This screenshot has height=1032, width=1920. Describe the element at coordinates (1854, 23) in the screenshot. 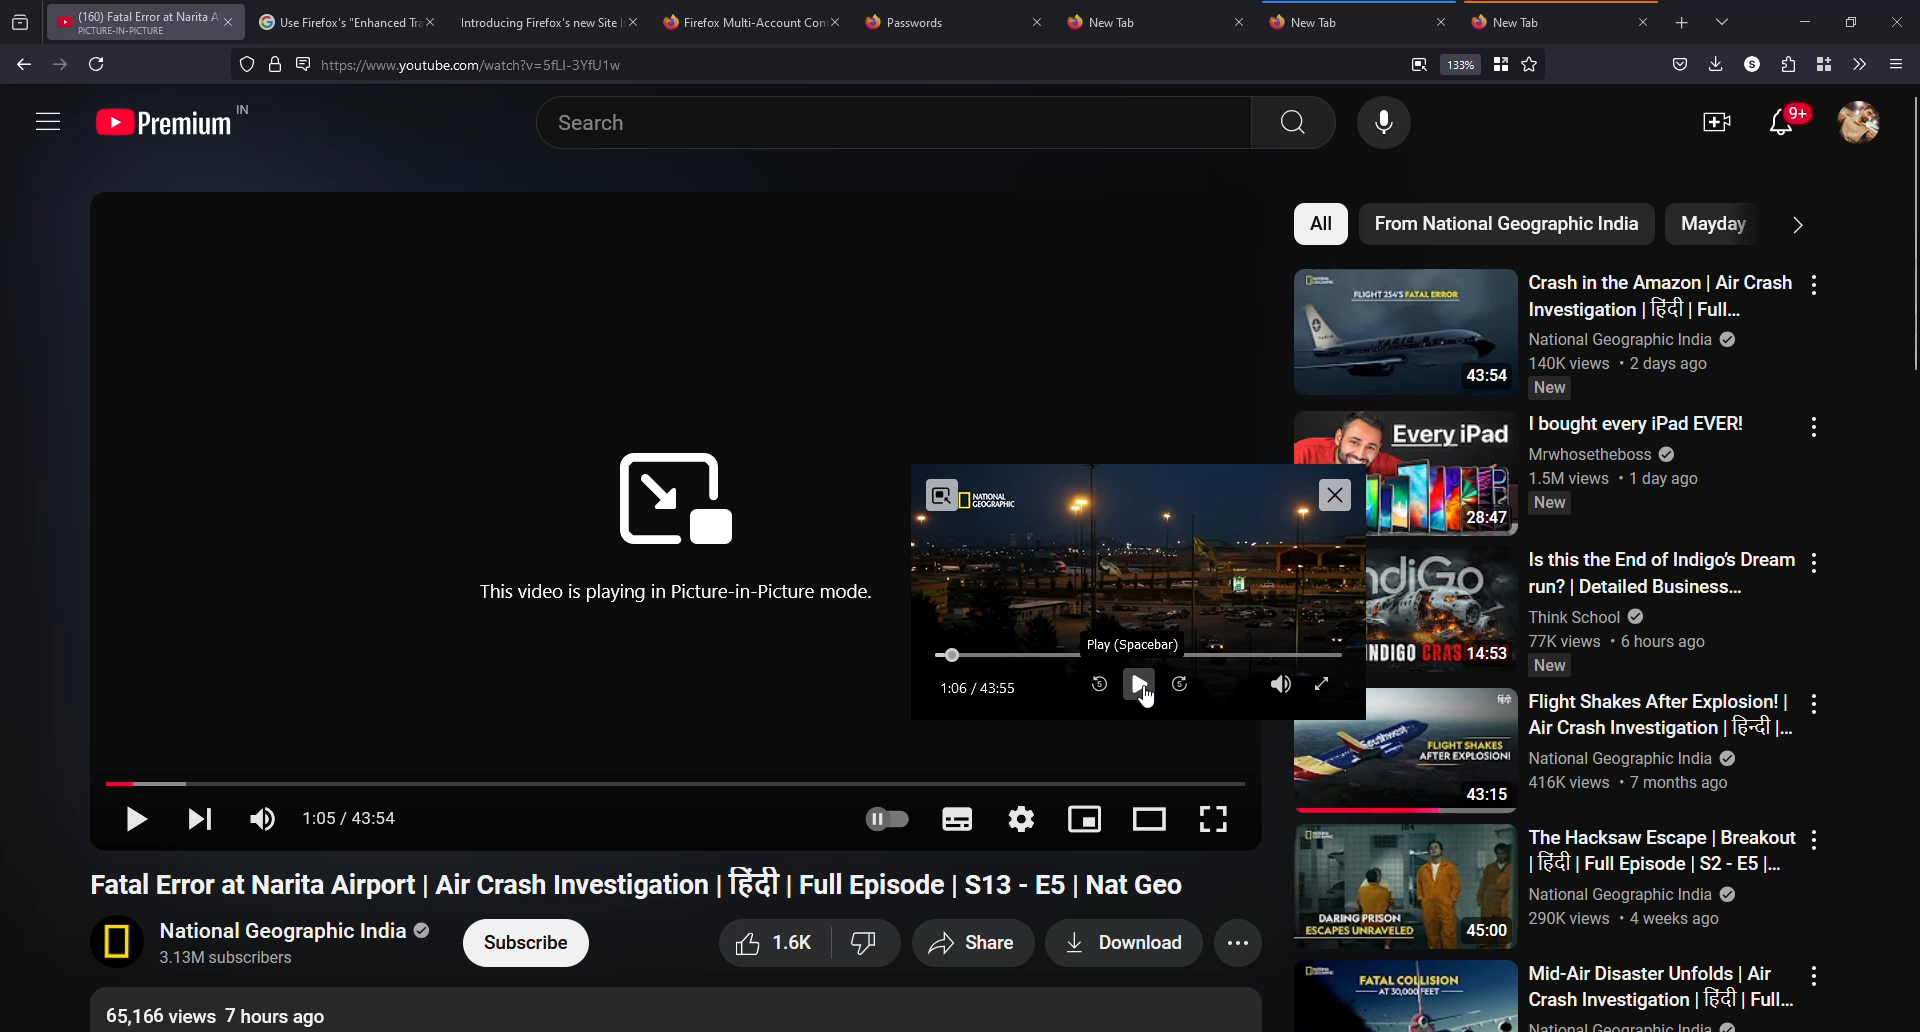

I see `maximize` at that location.